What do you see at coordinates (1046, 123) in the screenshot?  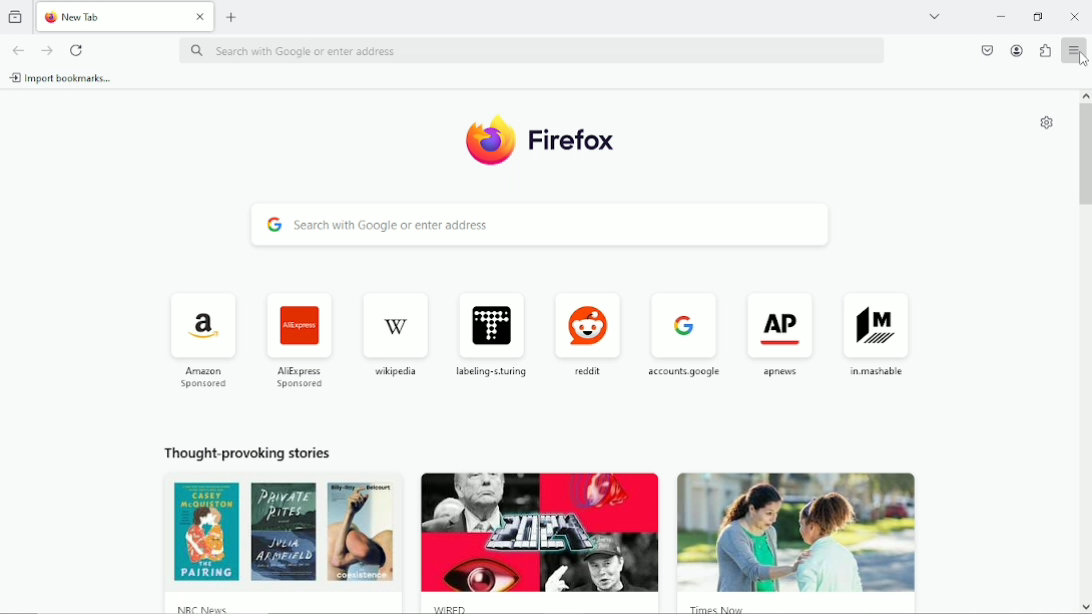 I see `customize new tab` at bounding box center [1046, 123].